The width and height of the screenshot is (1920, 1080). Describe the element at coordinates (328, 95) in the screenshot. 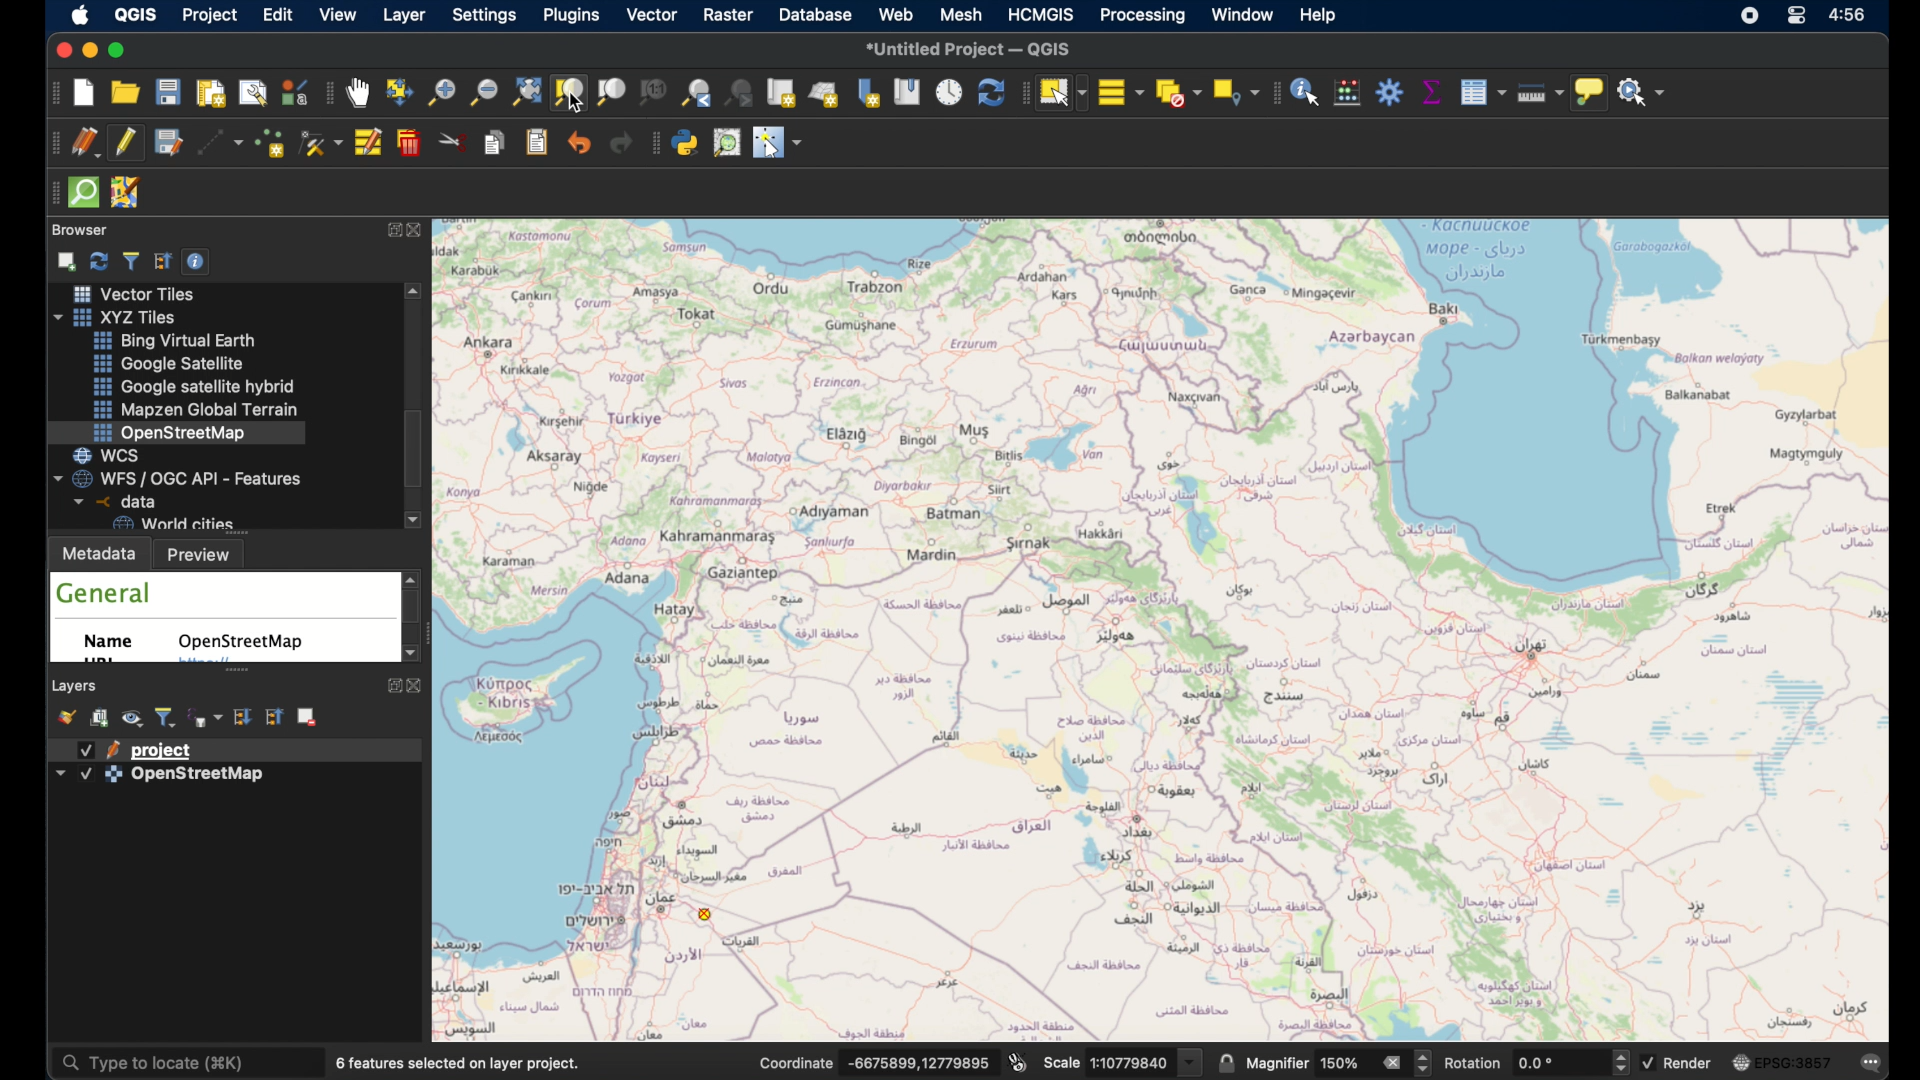

I see `map navigation toolbar` at that location.